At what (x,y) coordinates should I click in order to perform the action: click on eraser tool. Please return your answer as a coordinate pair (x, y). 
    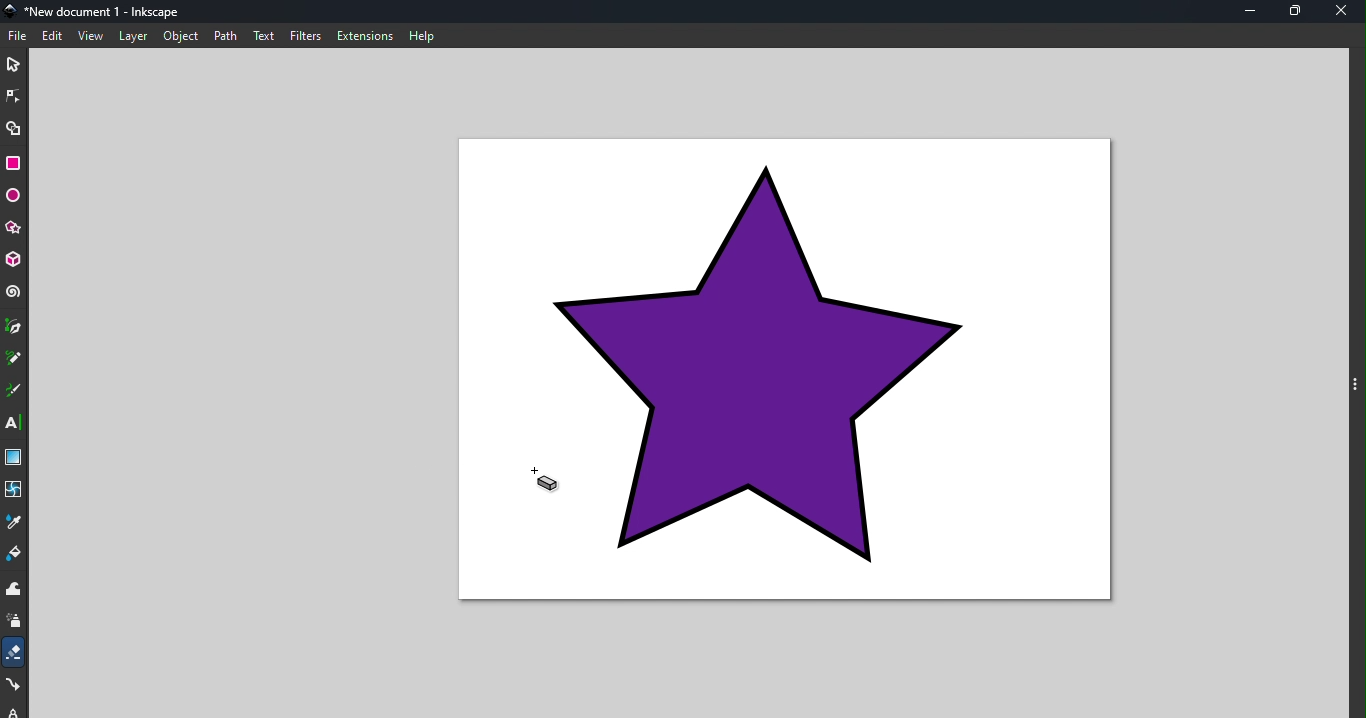
    Looking at the image, I should click on (15, 652).